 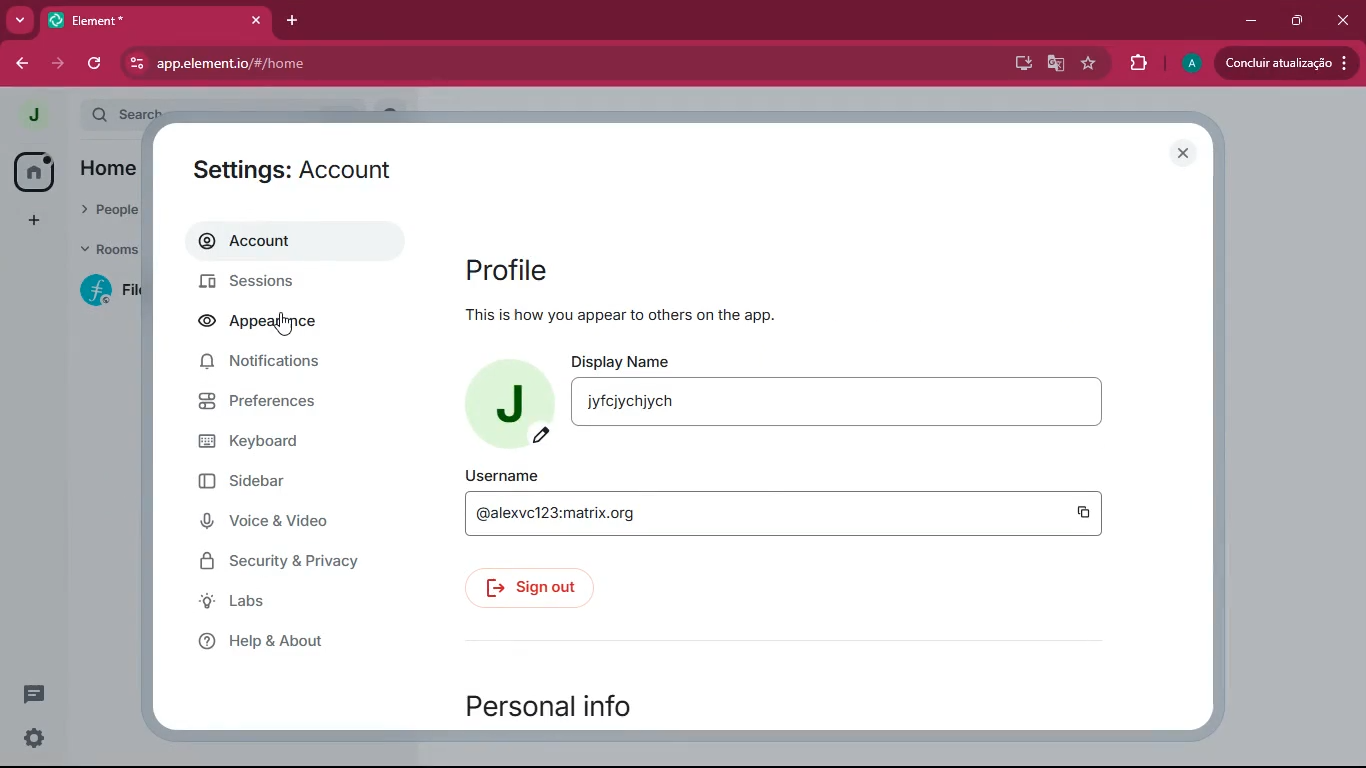 I want to click on close, so click(x=1188, y=154).